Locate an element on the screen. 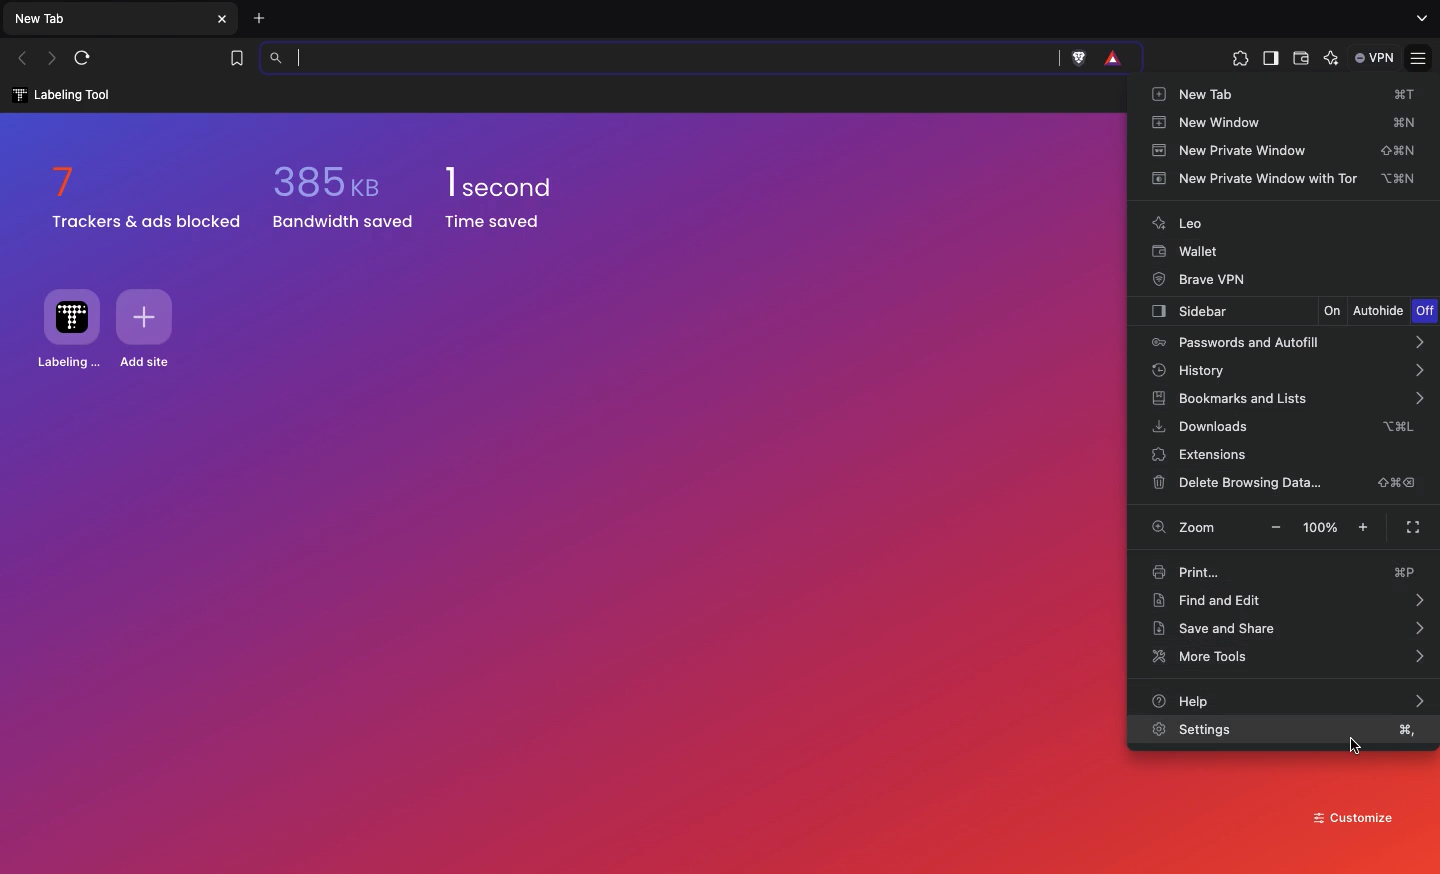  Extensions is located at coordinates (1240, 62).